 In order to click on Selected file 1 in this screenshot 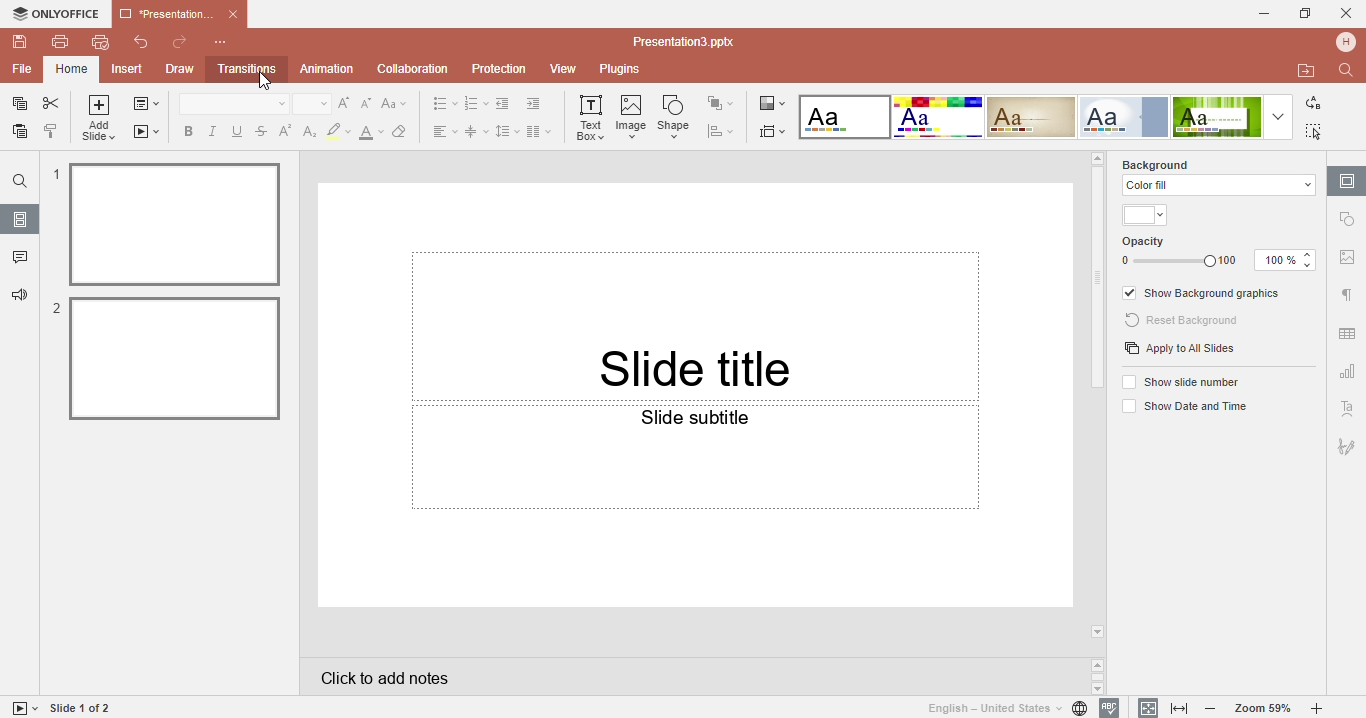, I will do `click(169, 223)`.